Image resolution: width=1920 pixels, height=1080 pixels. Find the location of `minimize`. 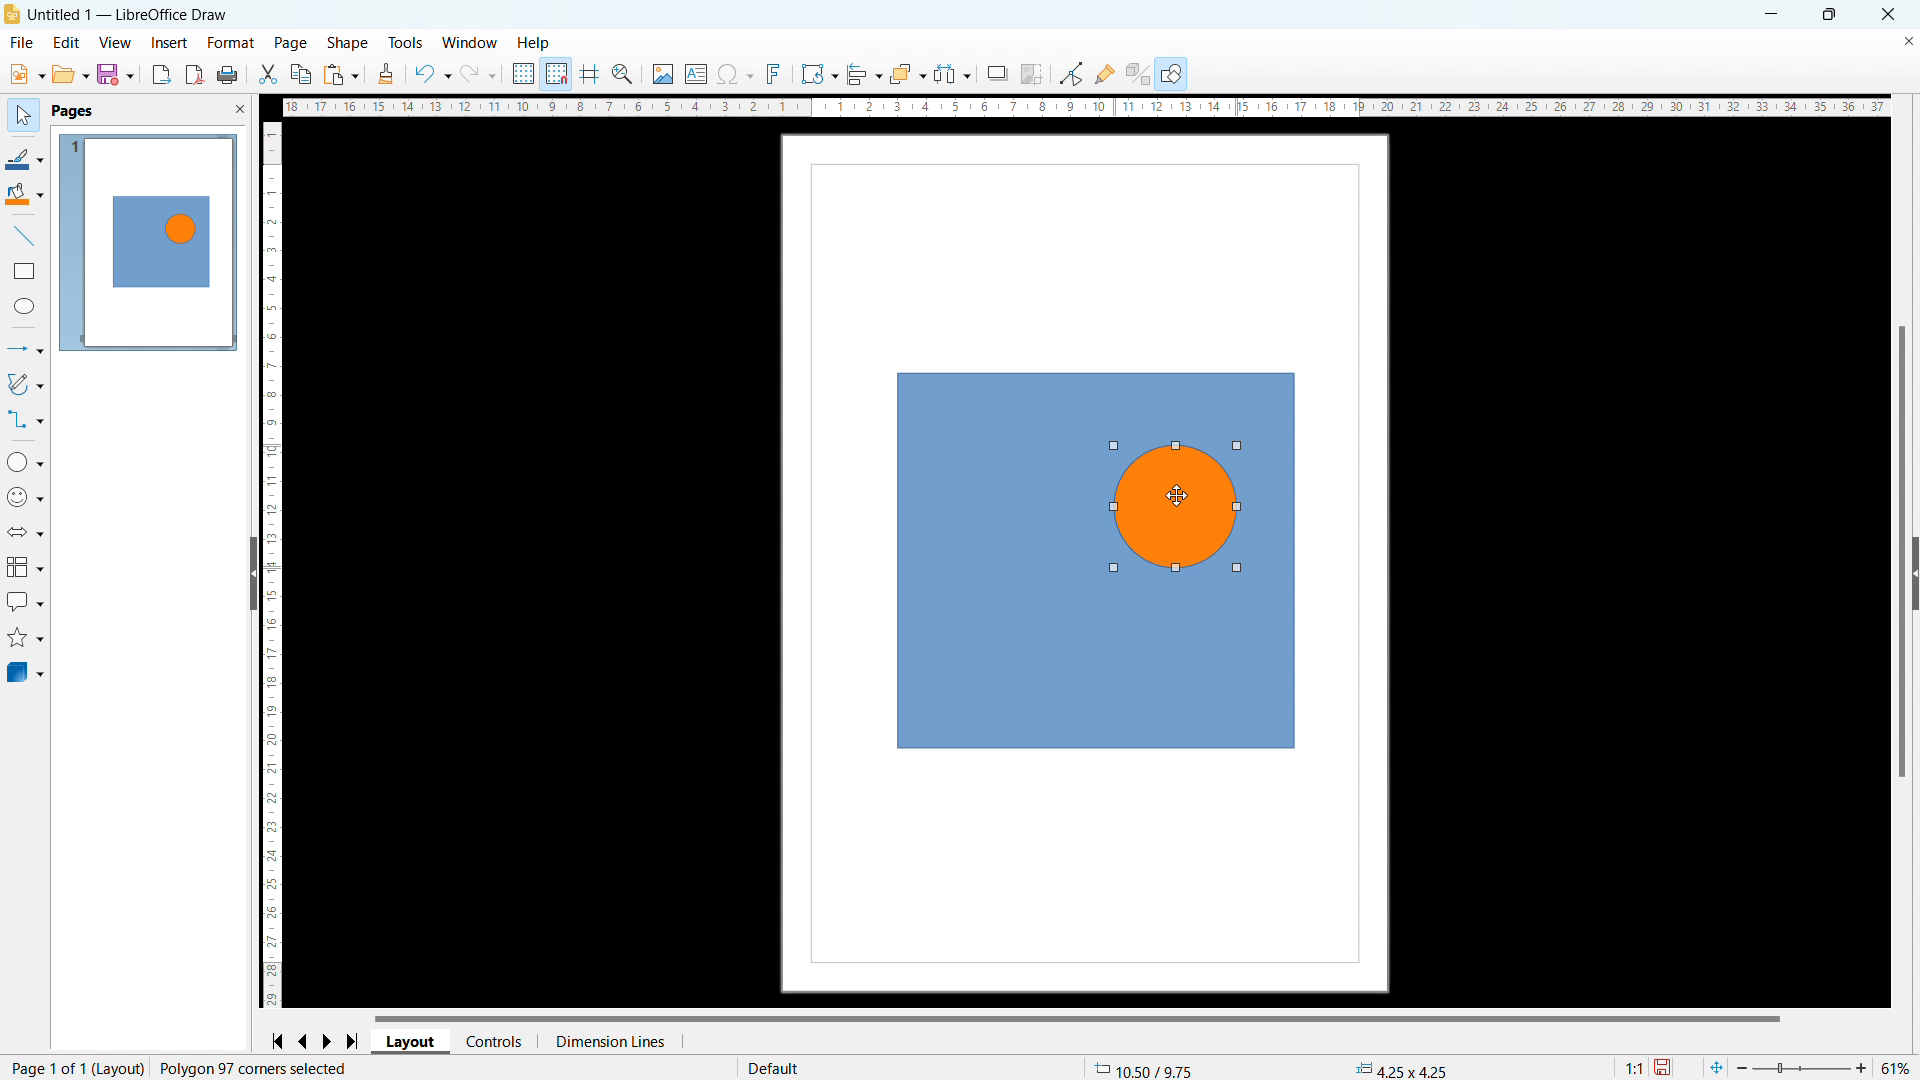

minimize is located at coordinates (1775, 14).